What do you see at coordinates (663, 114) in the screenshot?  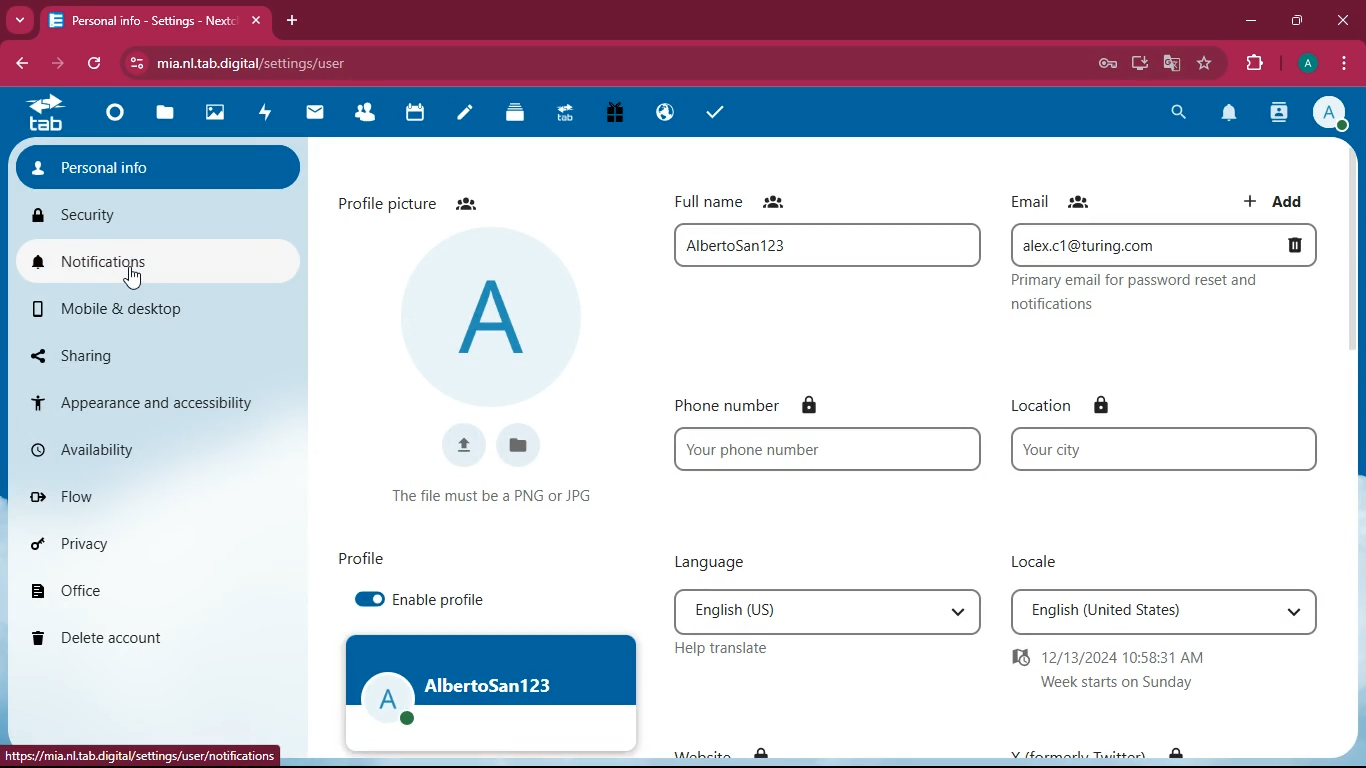 I see `public` at bounding box center [663, 114].